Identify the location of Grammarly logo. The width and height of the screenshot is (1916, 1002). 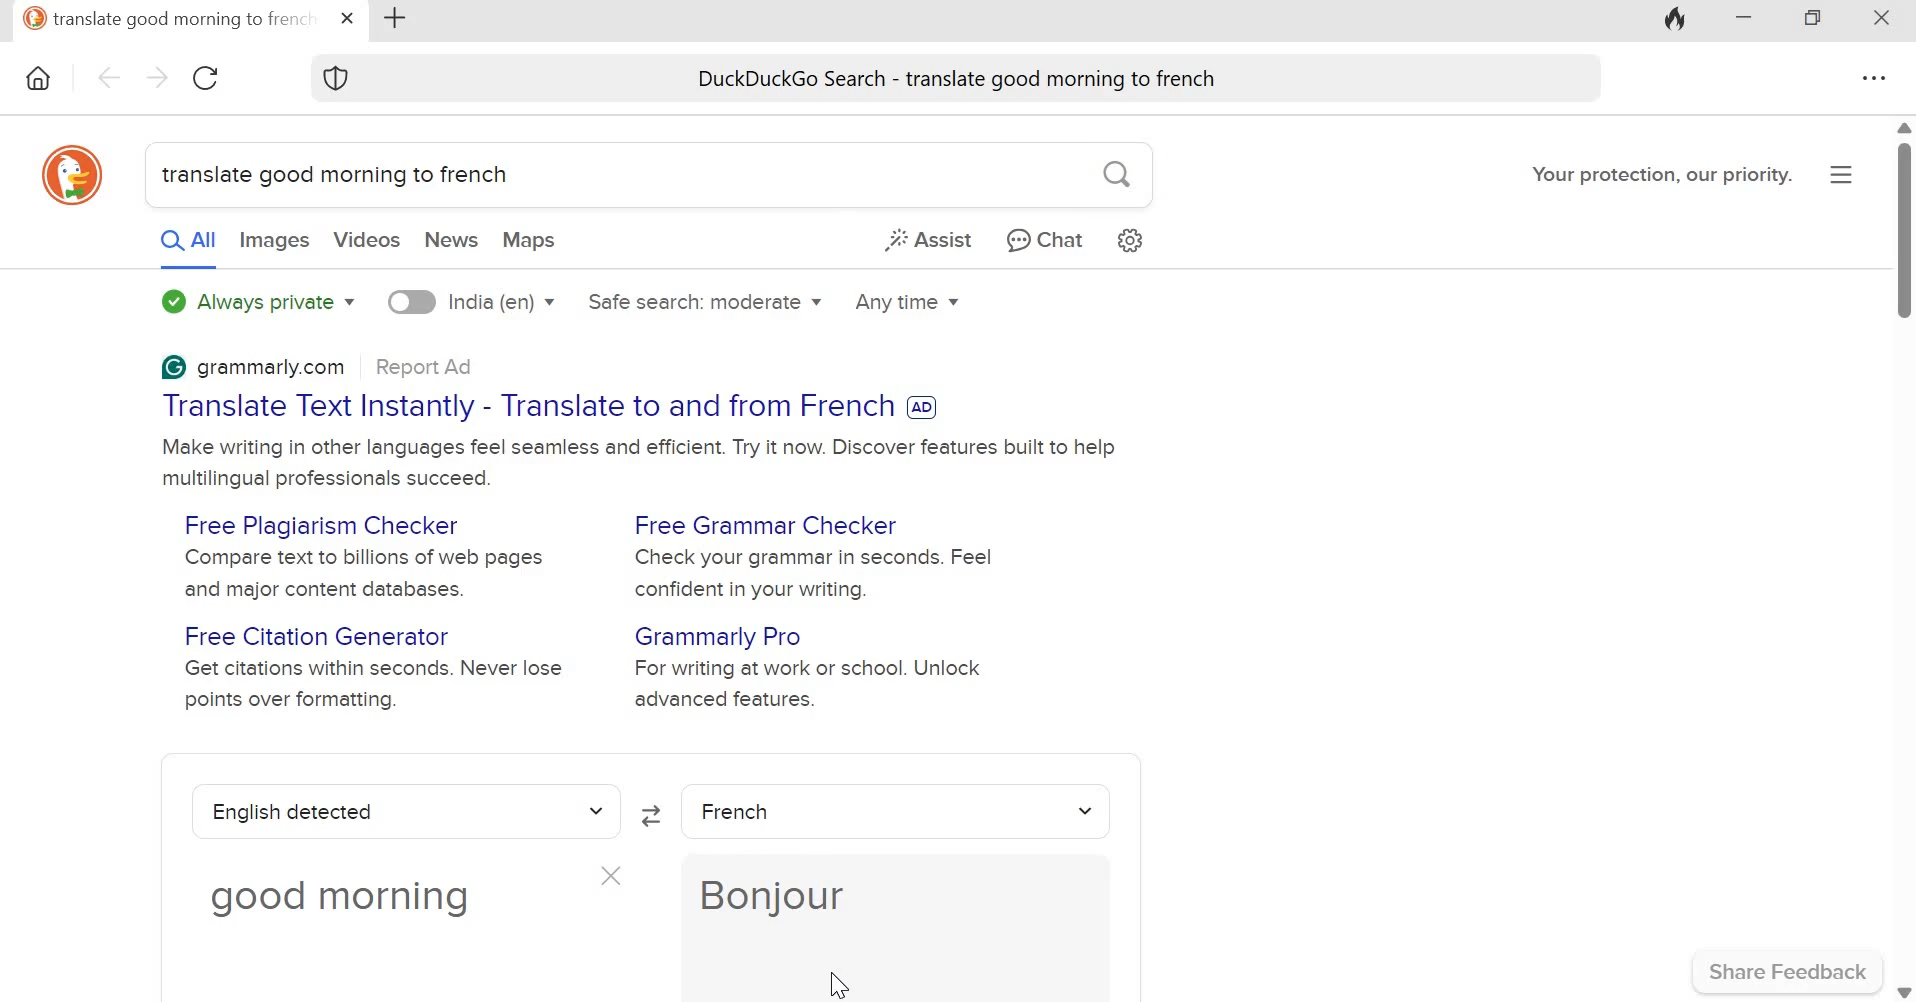
(172, 367).